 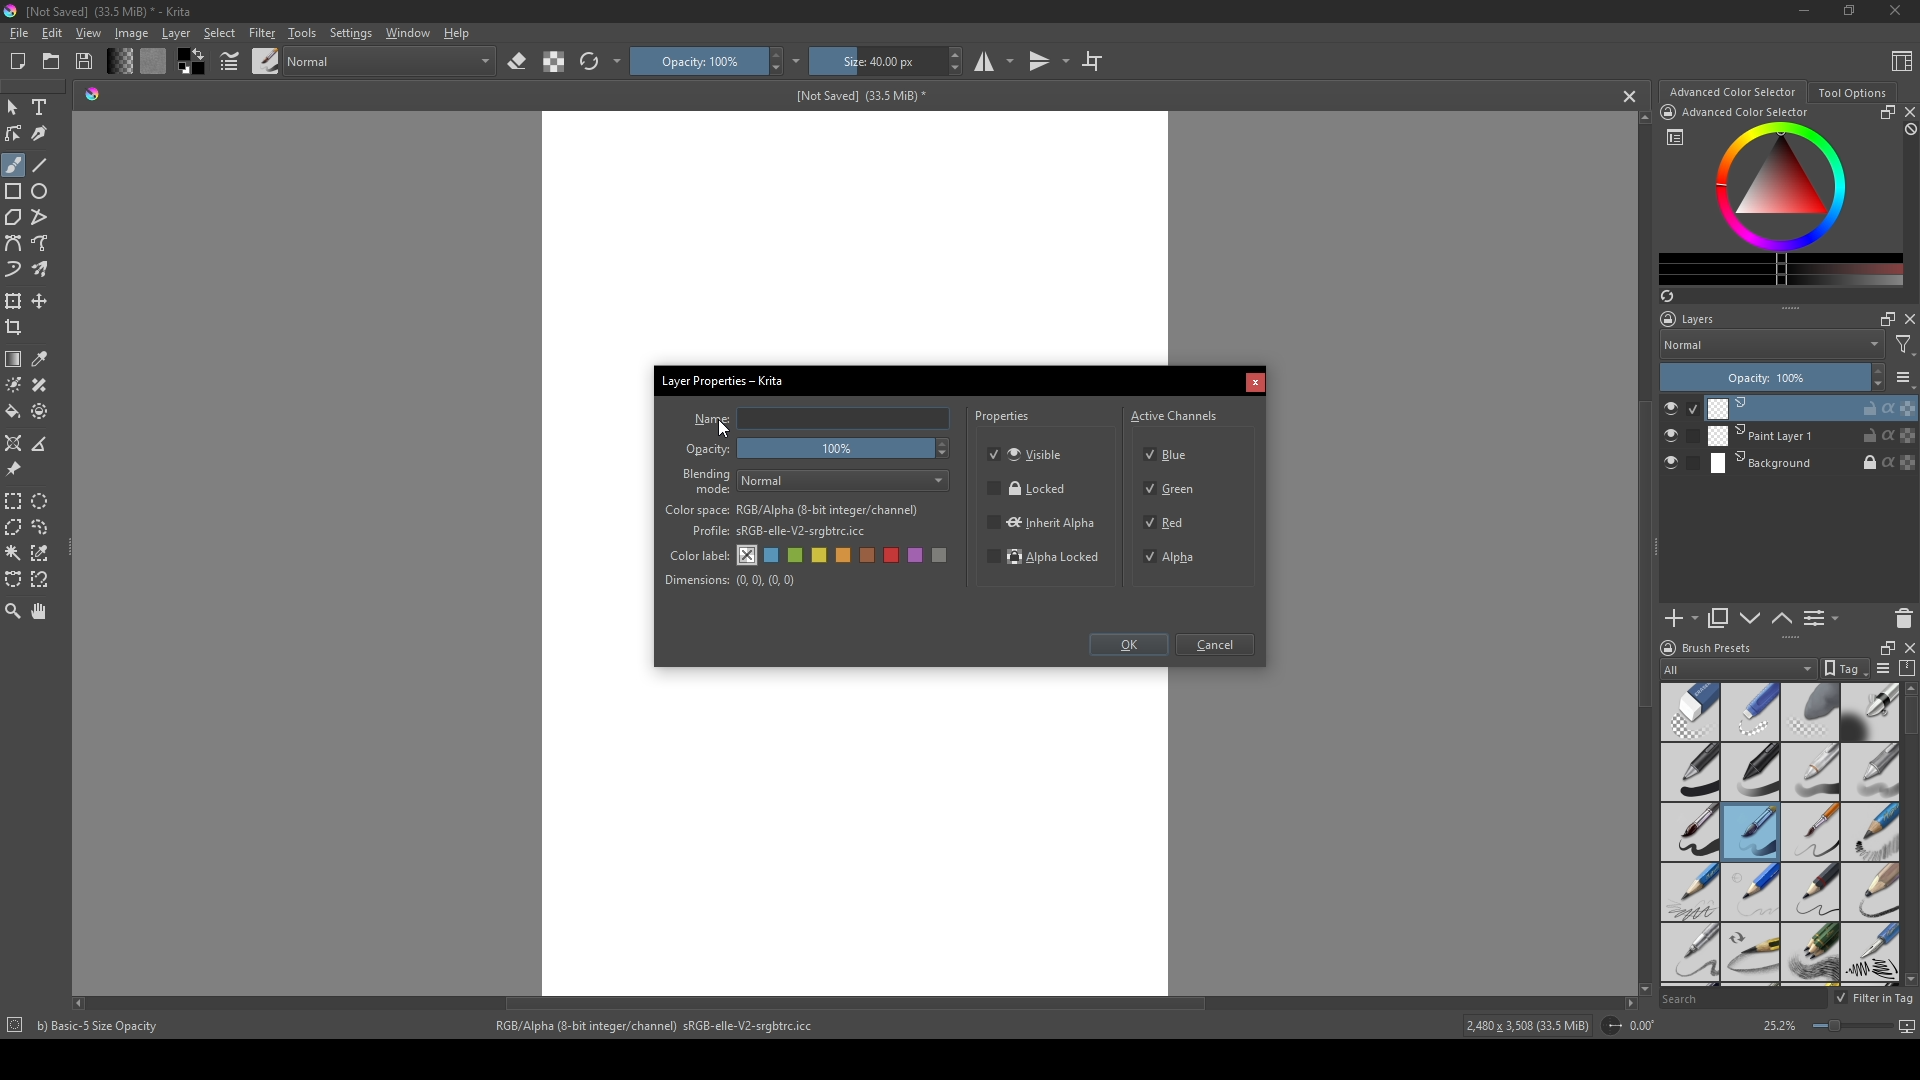 What do you see at coordinates (1877, 370) in the screenshot?
I see `increase` at bounding box center [1877, 370].